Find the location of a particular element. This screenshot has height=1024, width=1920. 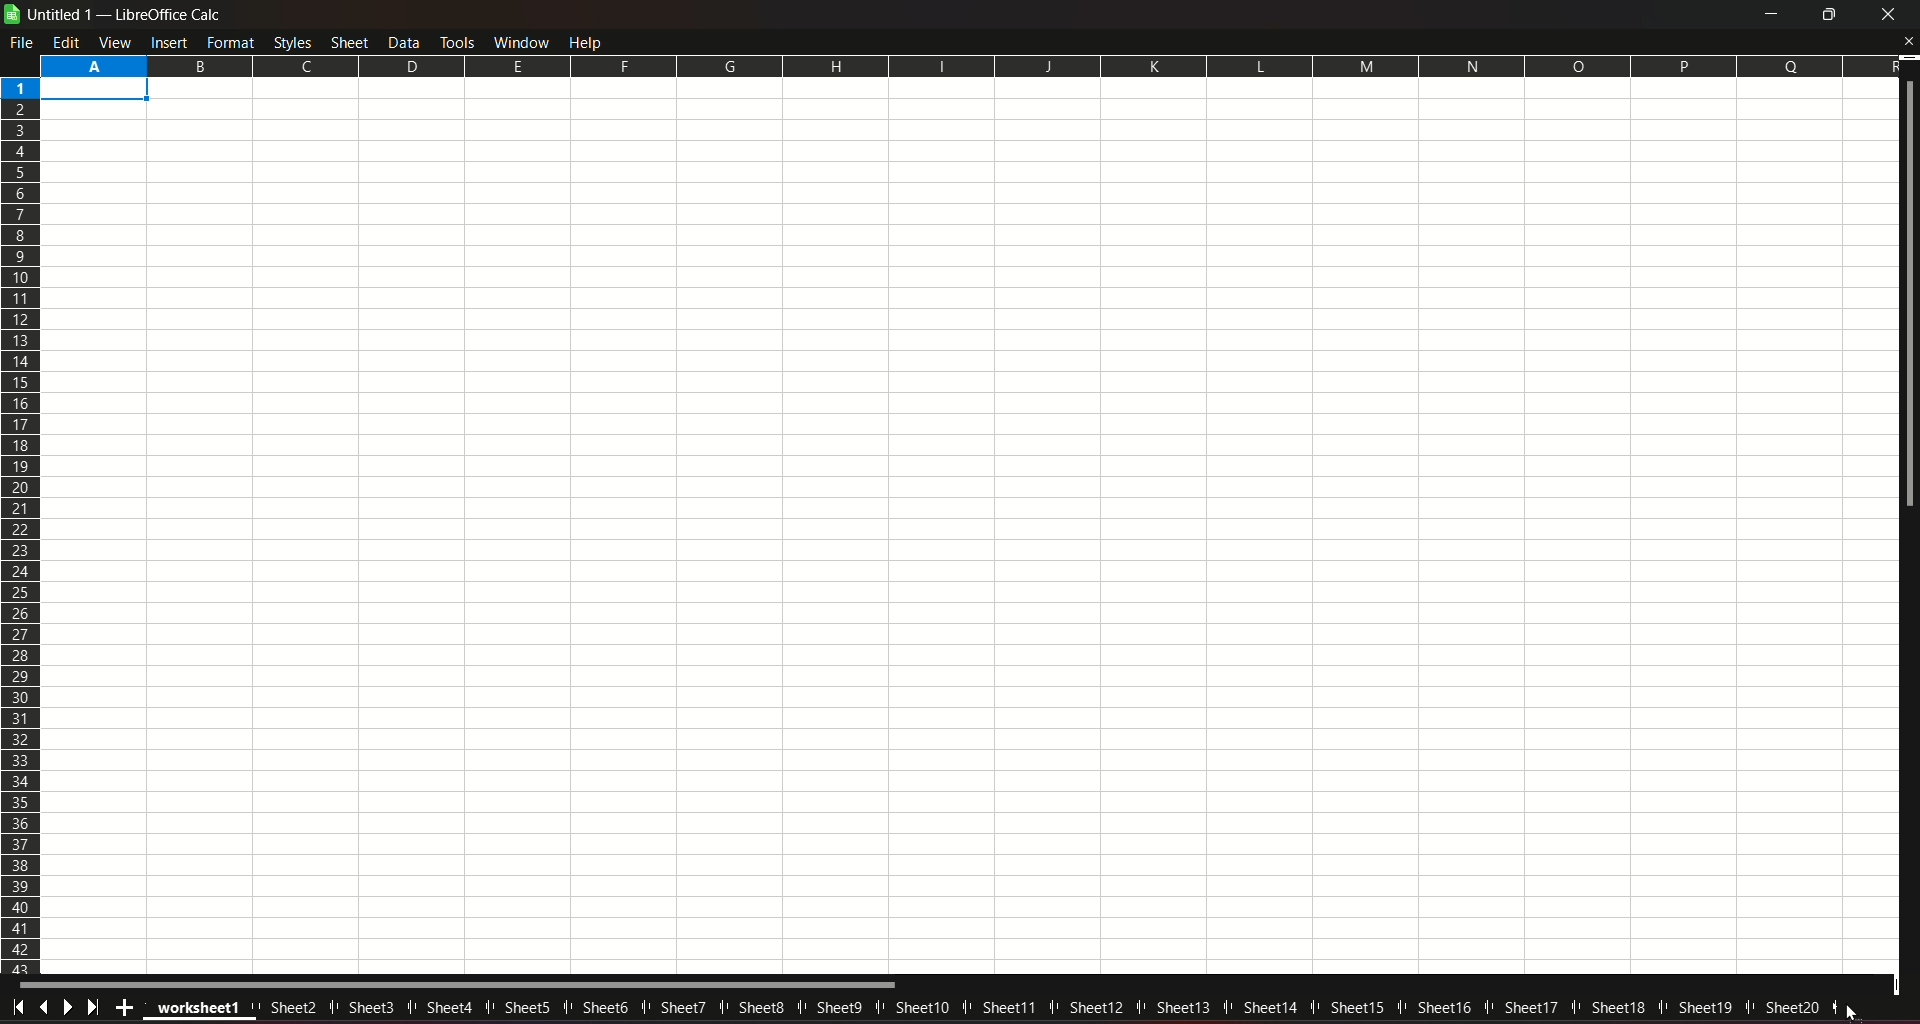

scrollbar is located at coordinates (460, 985).